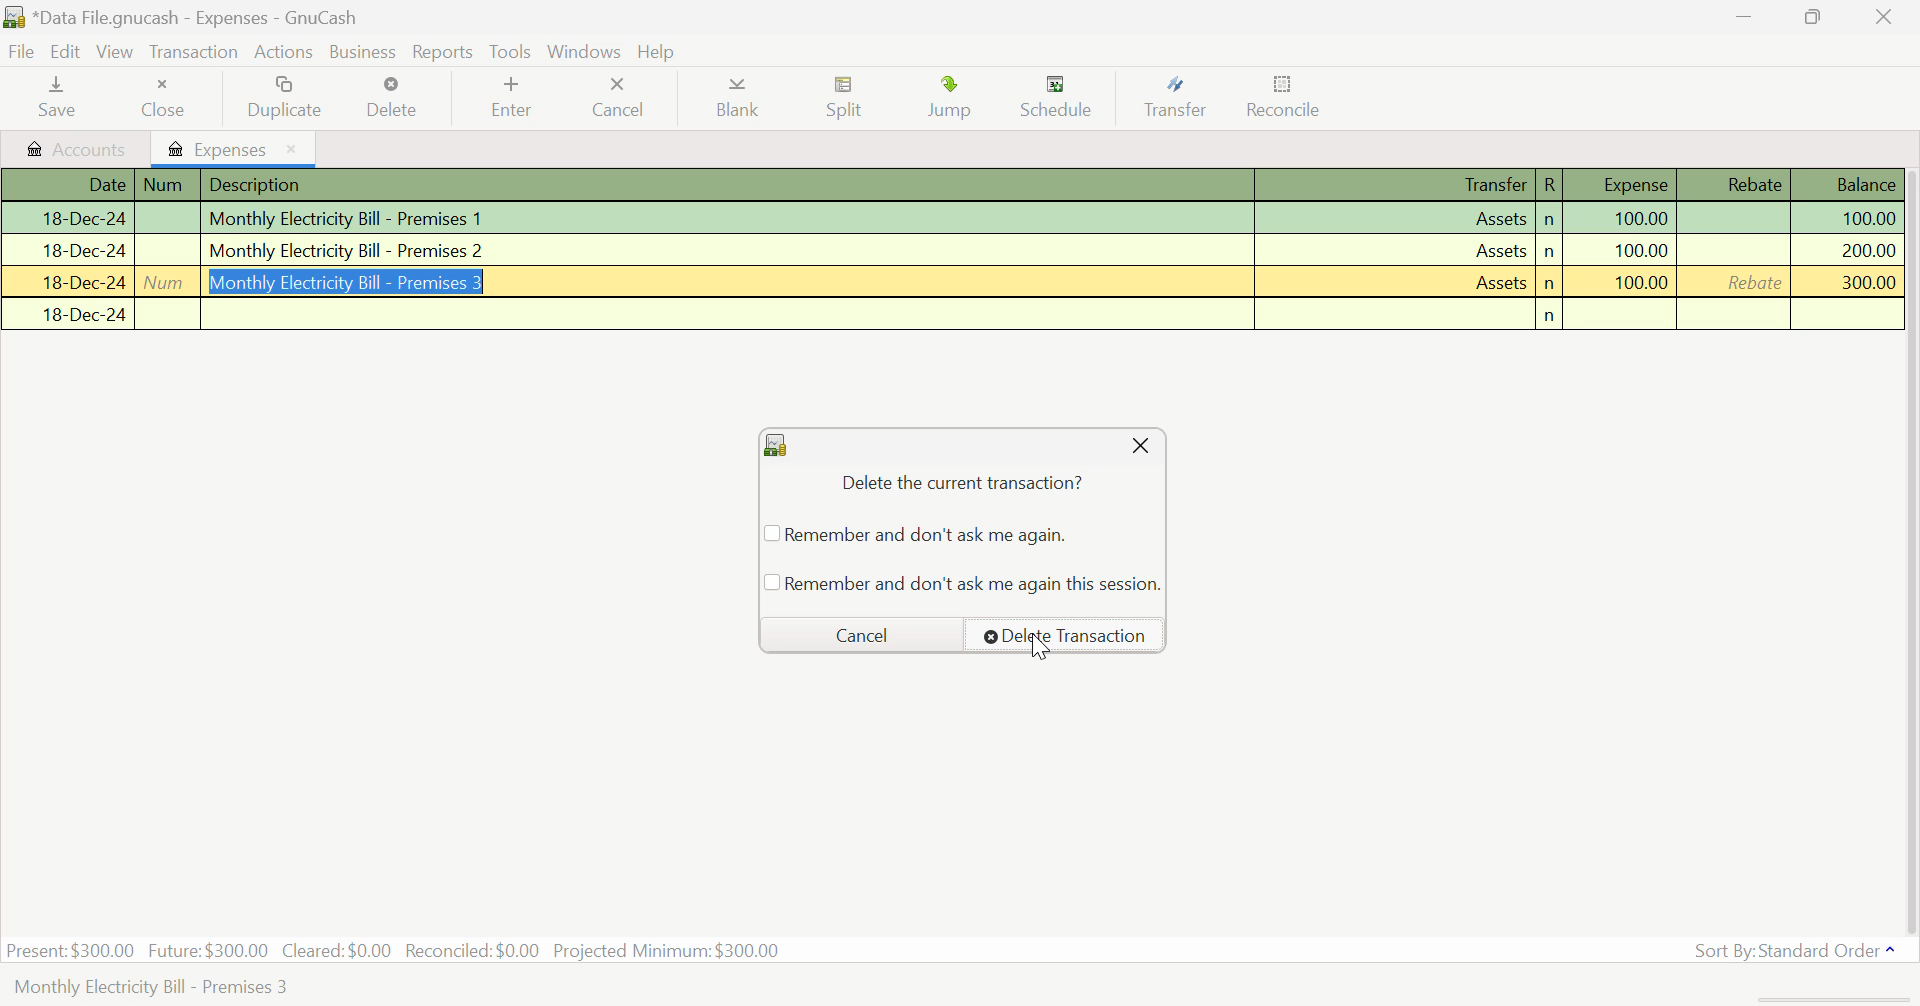  What do you see at coordinates (443, 52) in the screenshot?
I see `Reports` at bounding box center [443, 52].